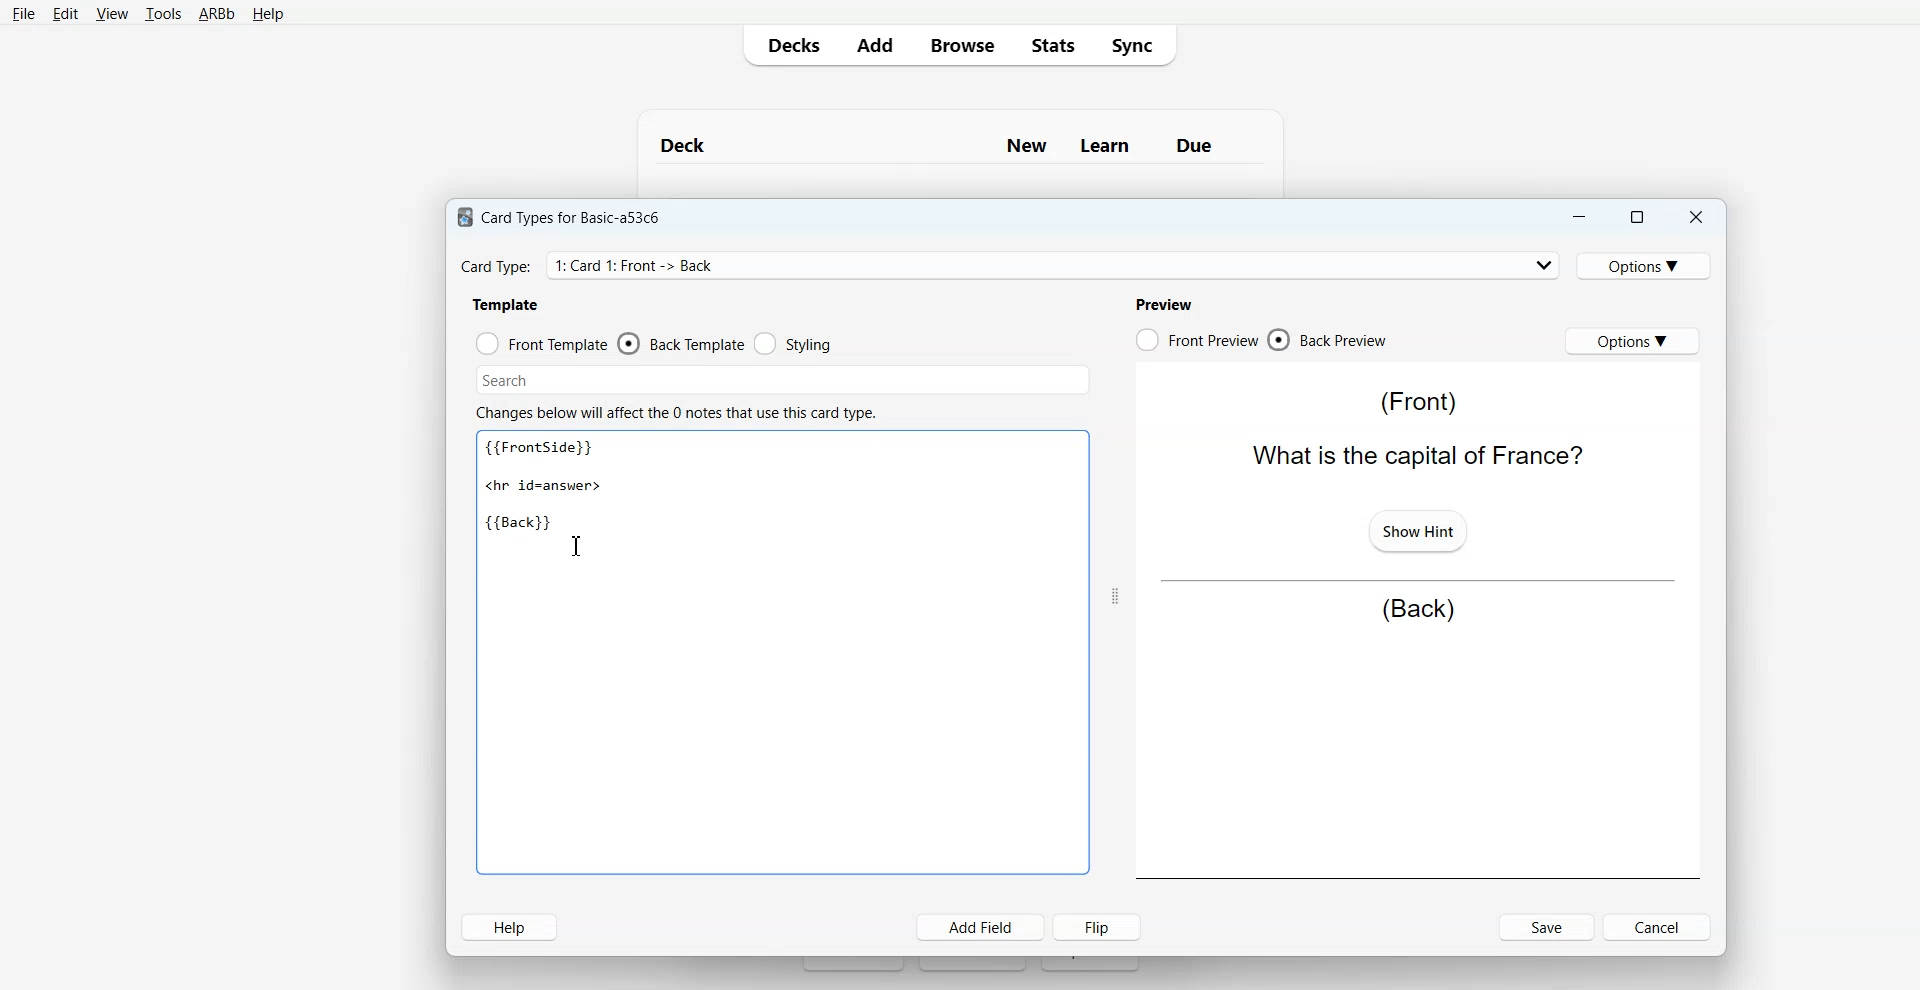 This screenshot has width=1920, height=990. Describe the element at coordinates (23, 13) in the screenshot. I see `File` at that location.